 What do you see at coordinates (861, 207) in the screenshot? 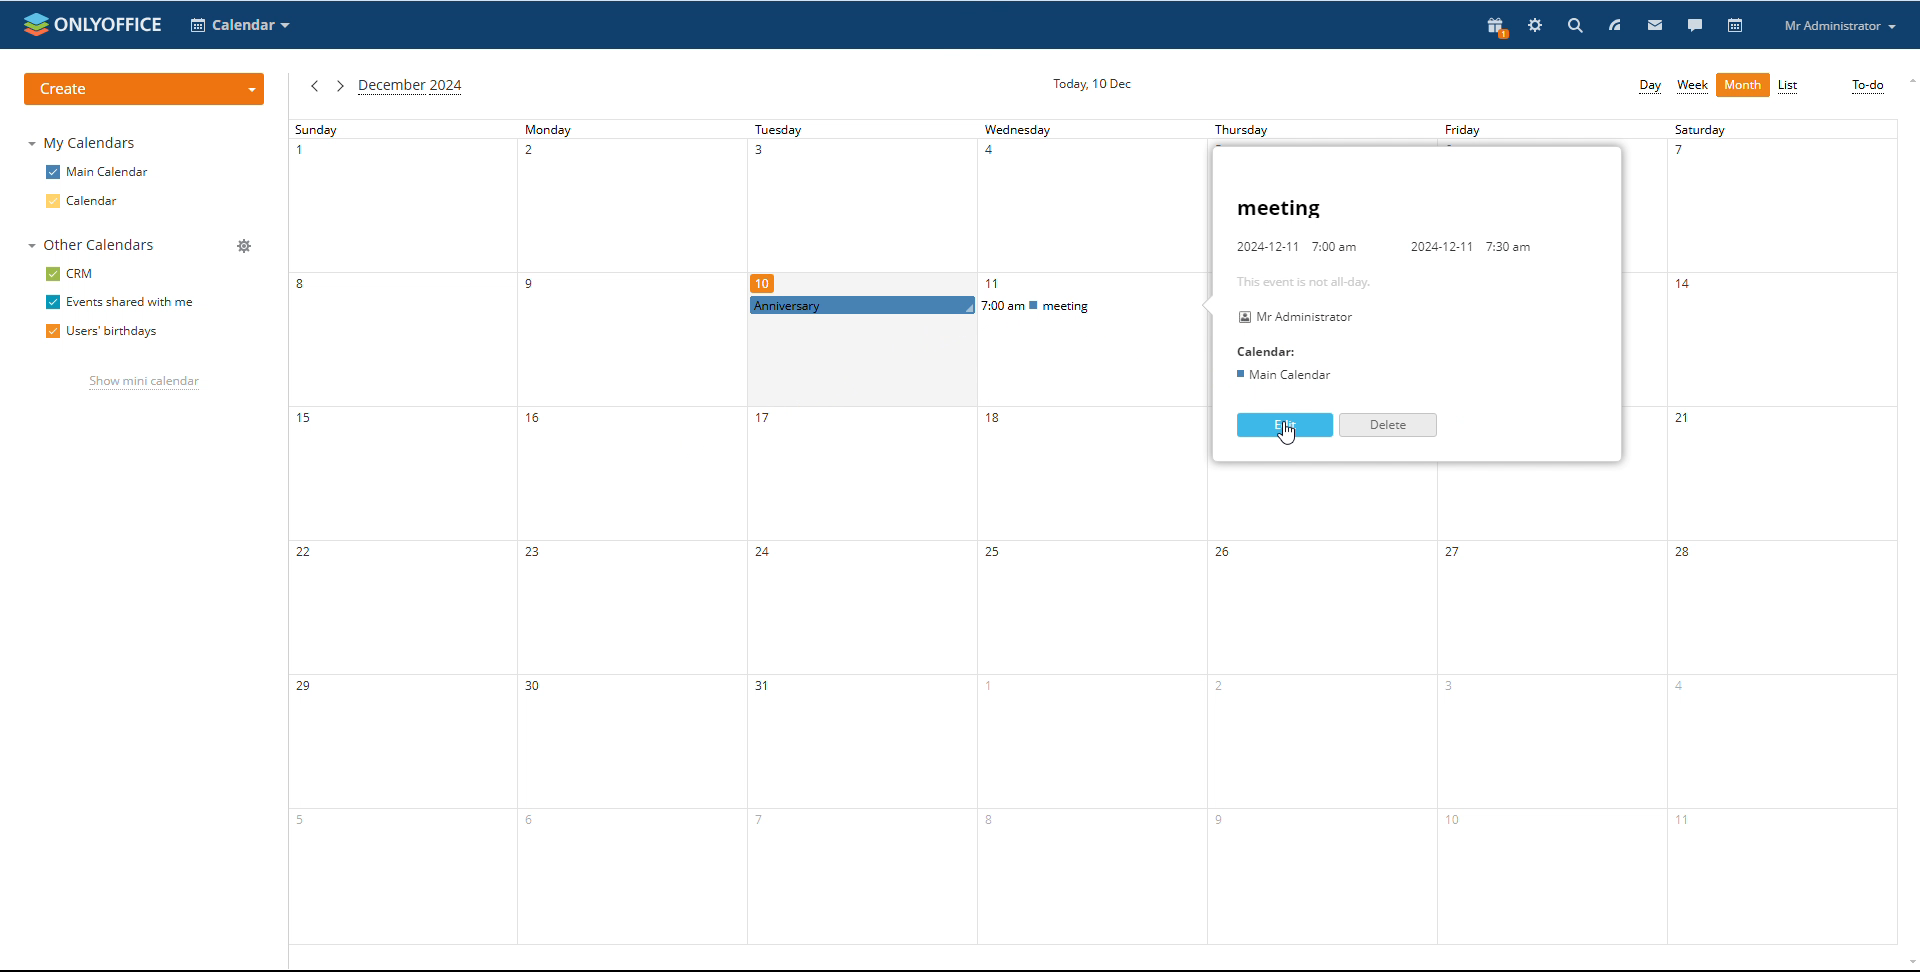
I see `tuesday` at bounding box center [861, 207].